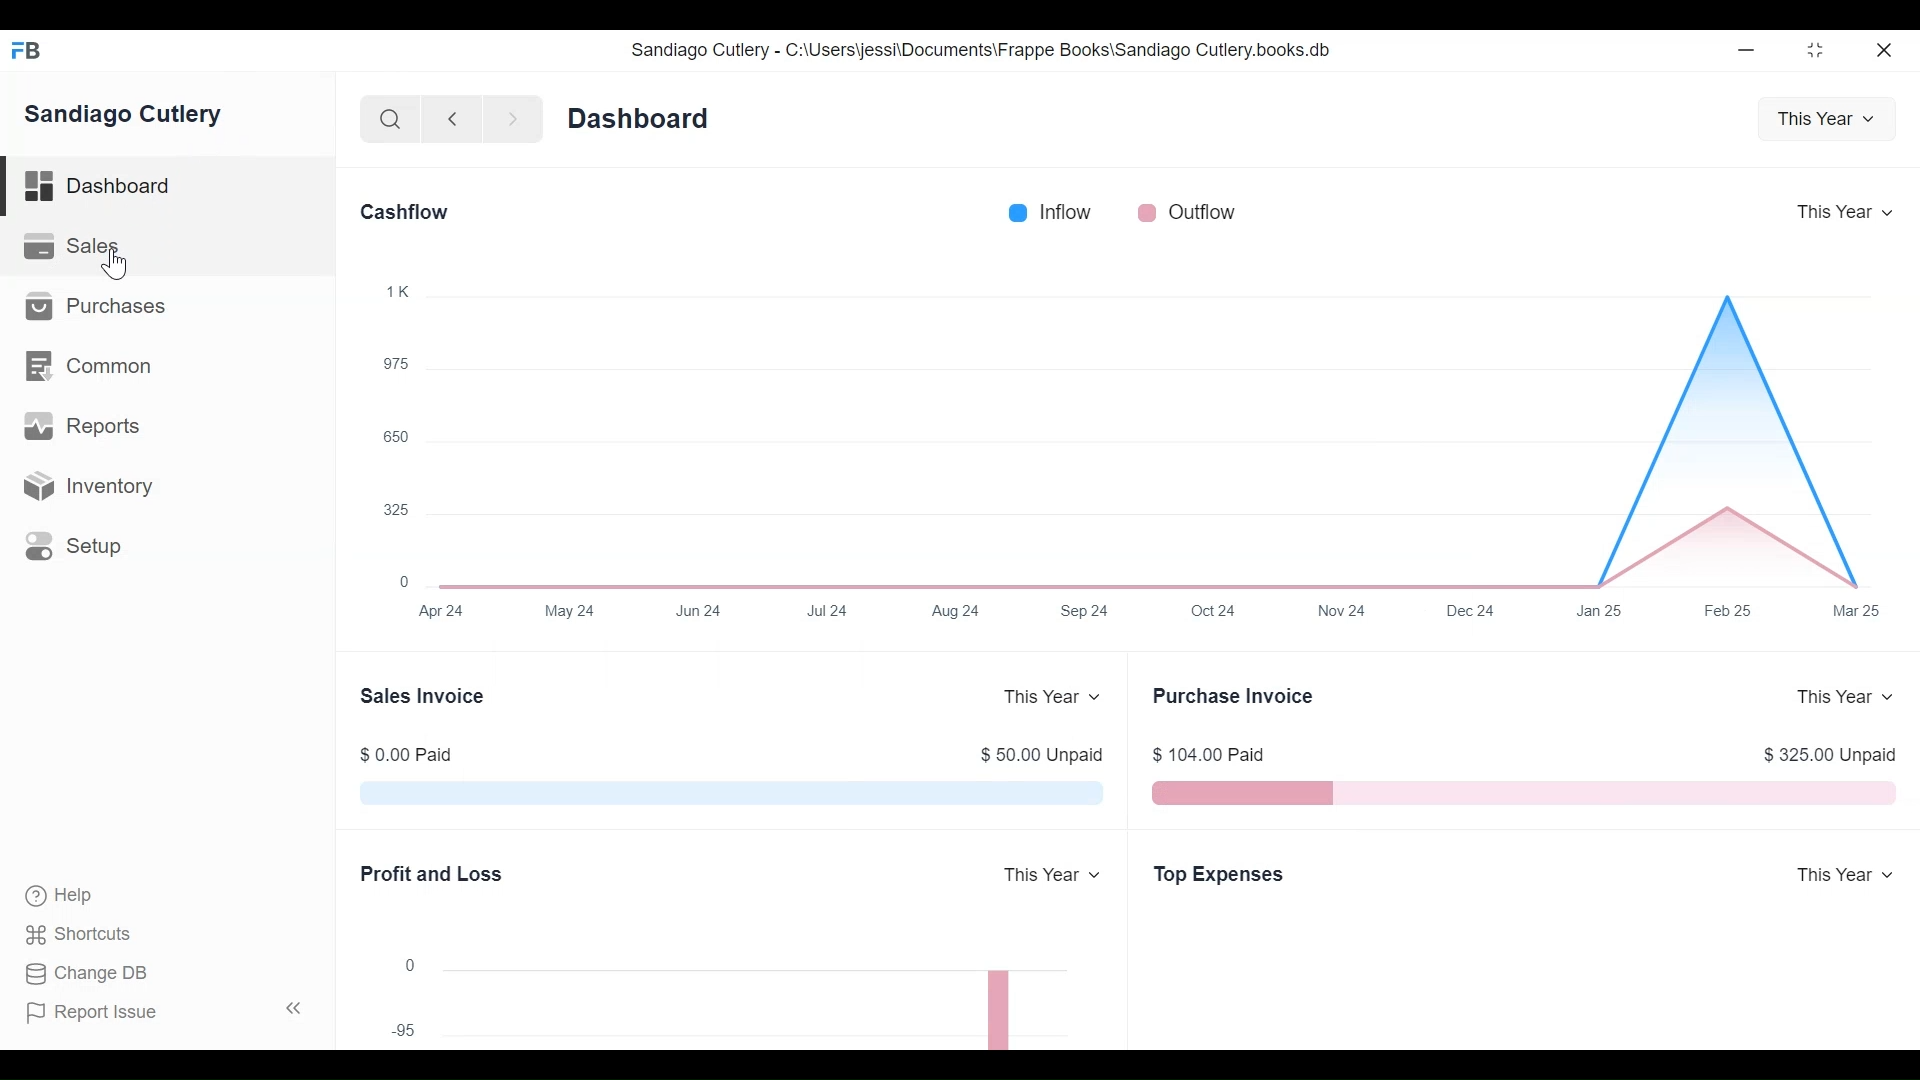 The height and width of the screenshot is (1080, 1920). What do you see at coordinates (1050, 696) in the screenshot?
I see `This Year` at bounding box center [1050, 696].